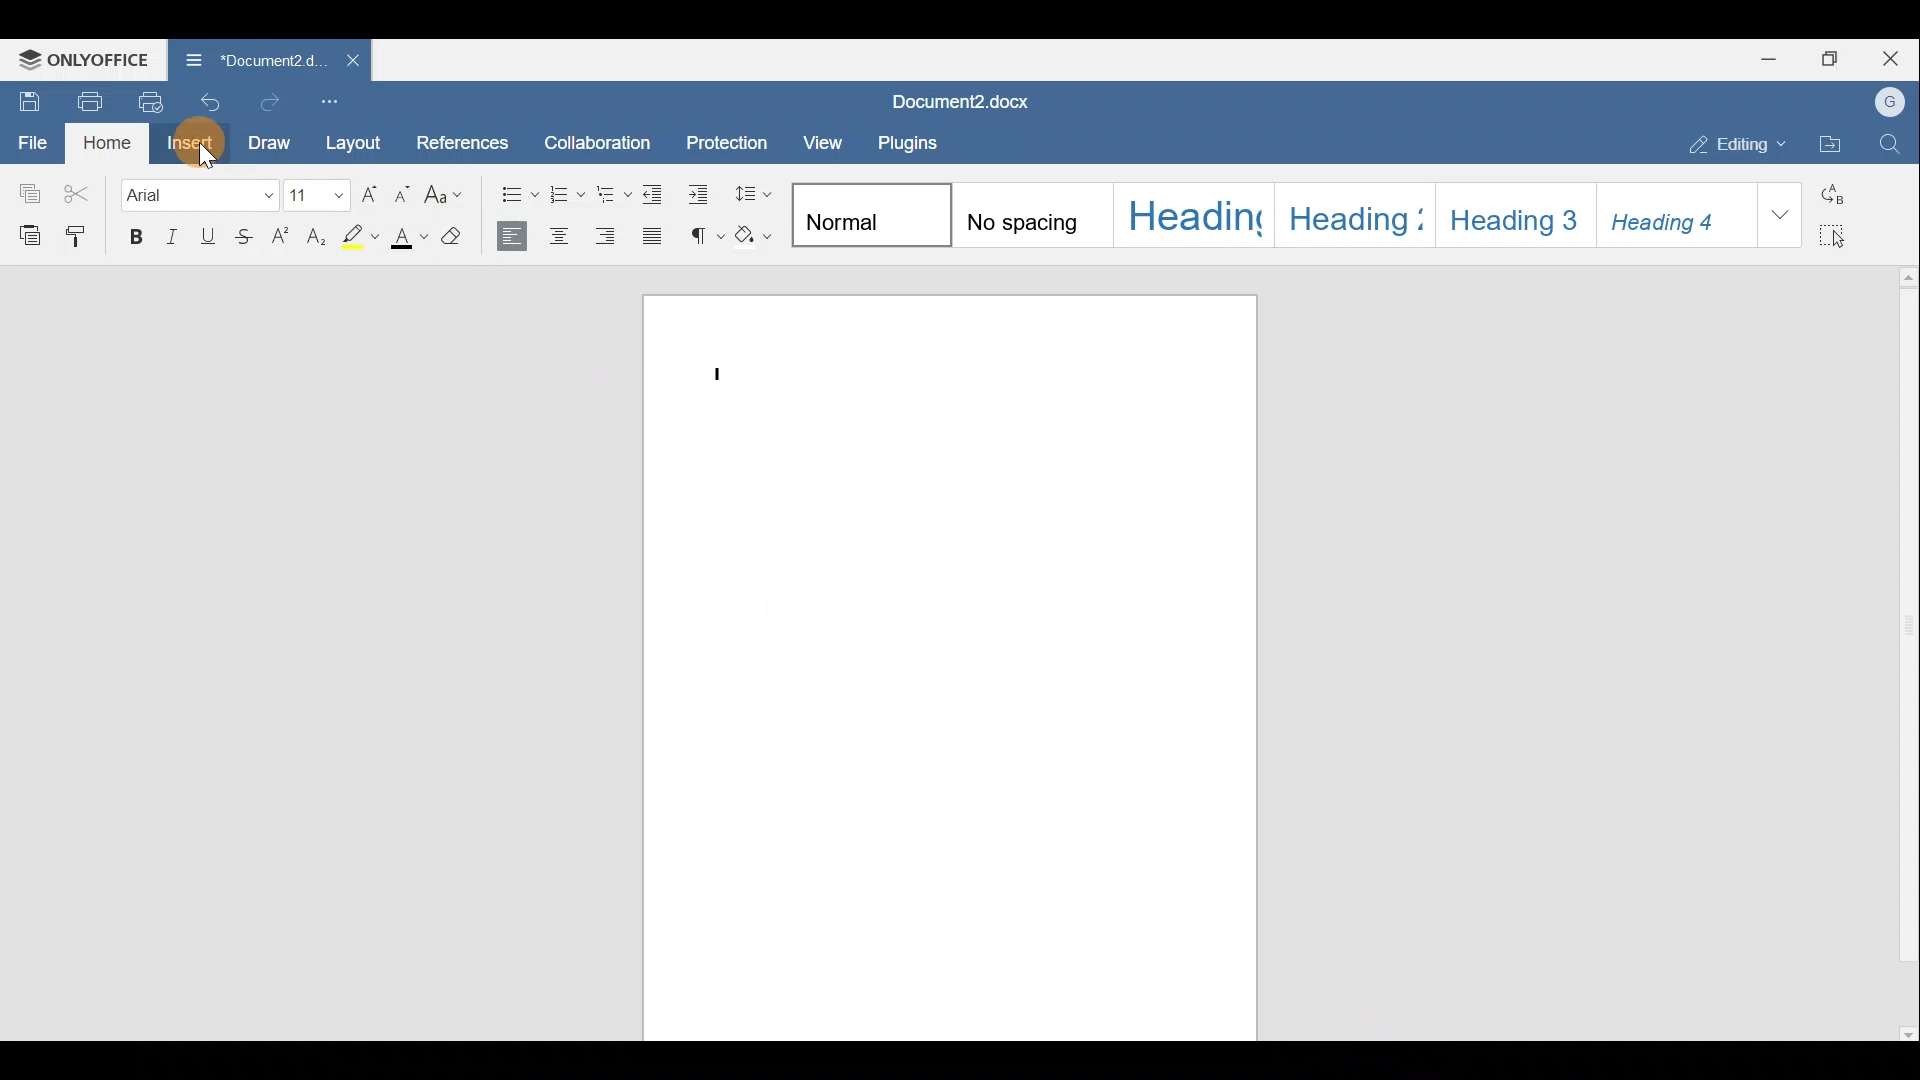  I want to click on Save, so click(25, 101).